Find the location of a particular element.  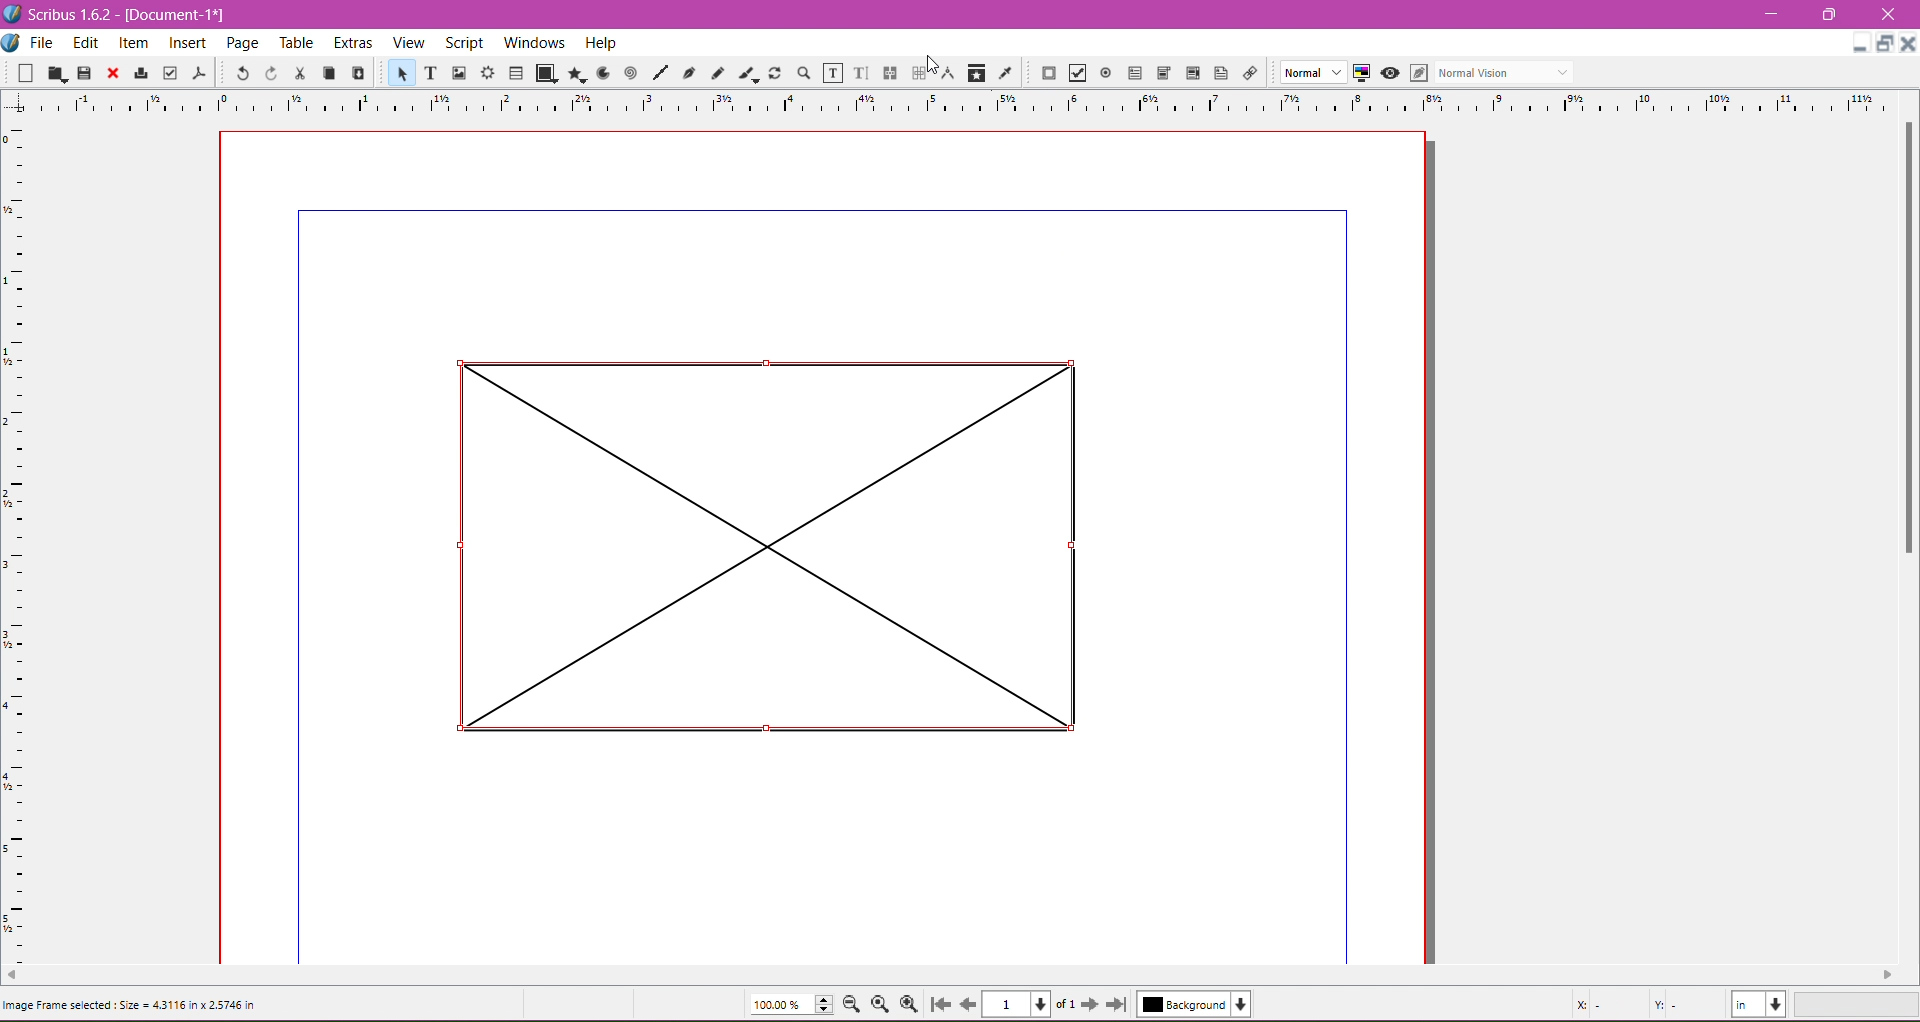

Go to the first page is located at coordinates (943, 1004).